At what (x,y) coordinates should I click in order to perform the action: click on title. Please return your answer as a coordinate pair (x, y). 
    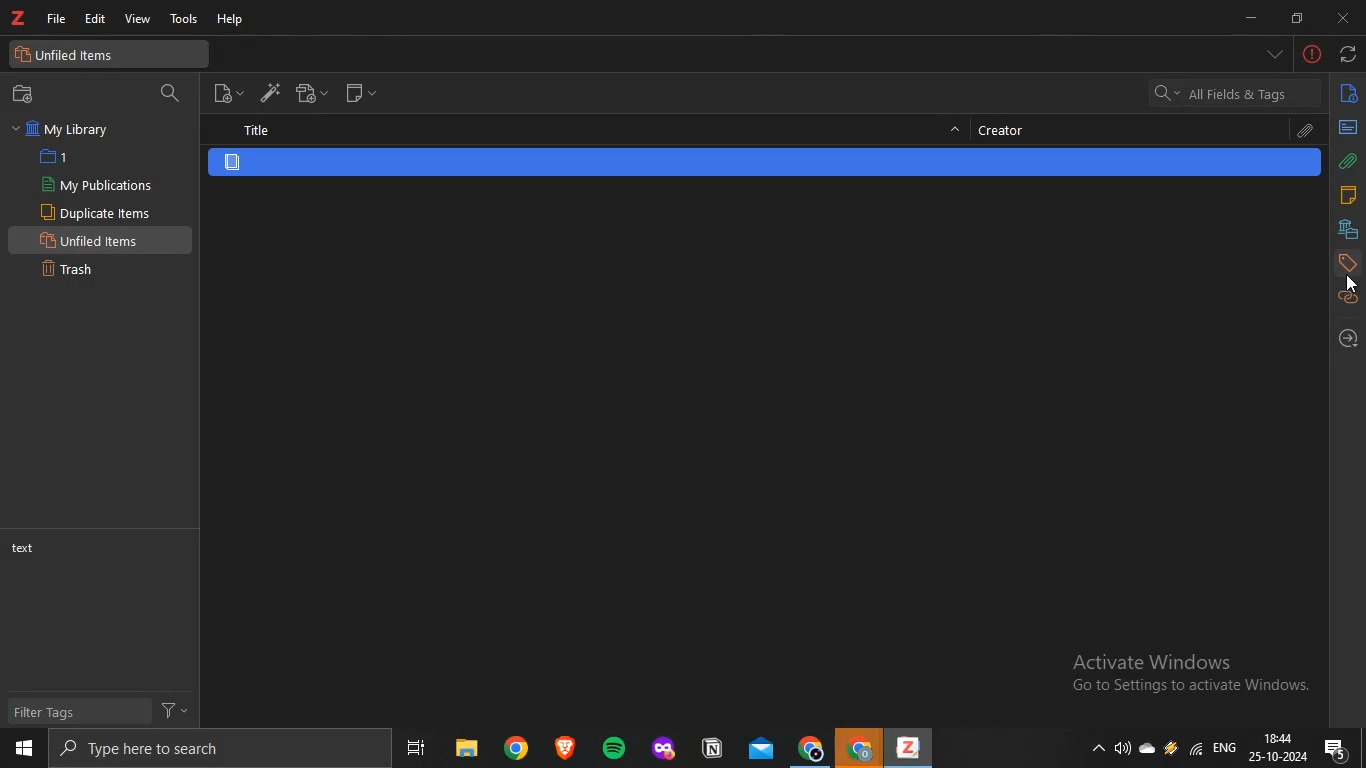
    Looking at the image, I should click on (315, 129).